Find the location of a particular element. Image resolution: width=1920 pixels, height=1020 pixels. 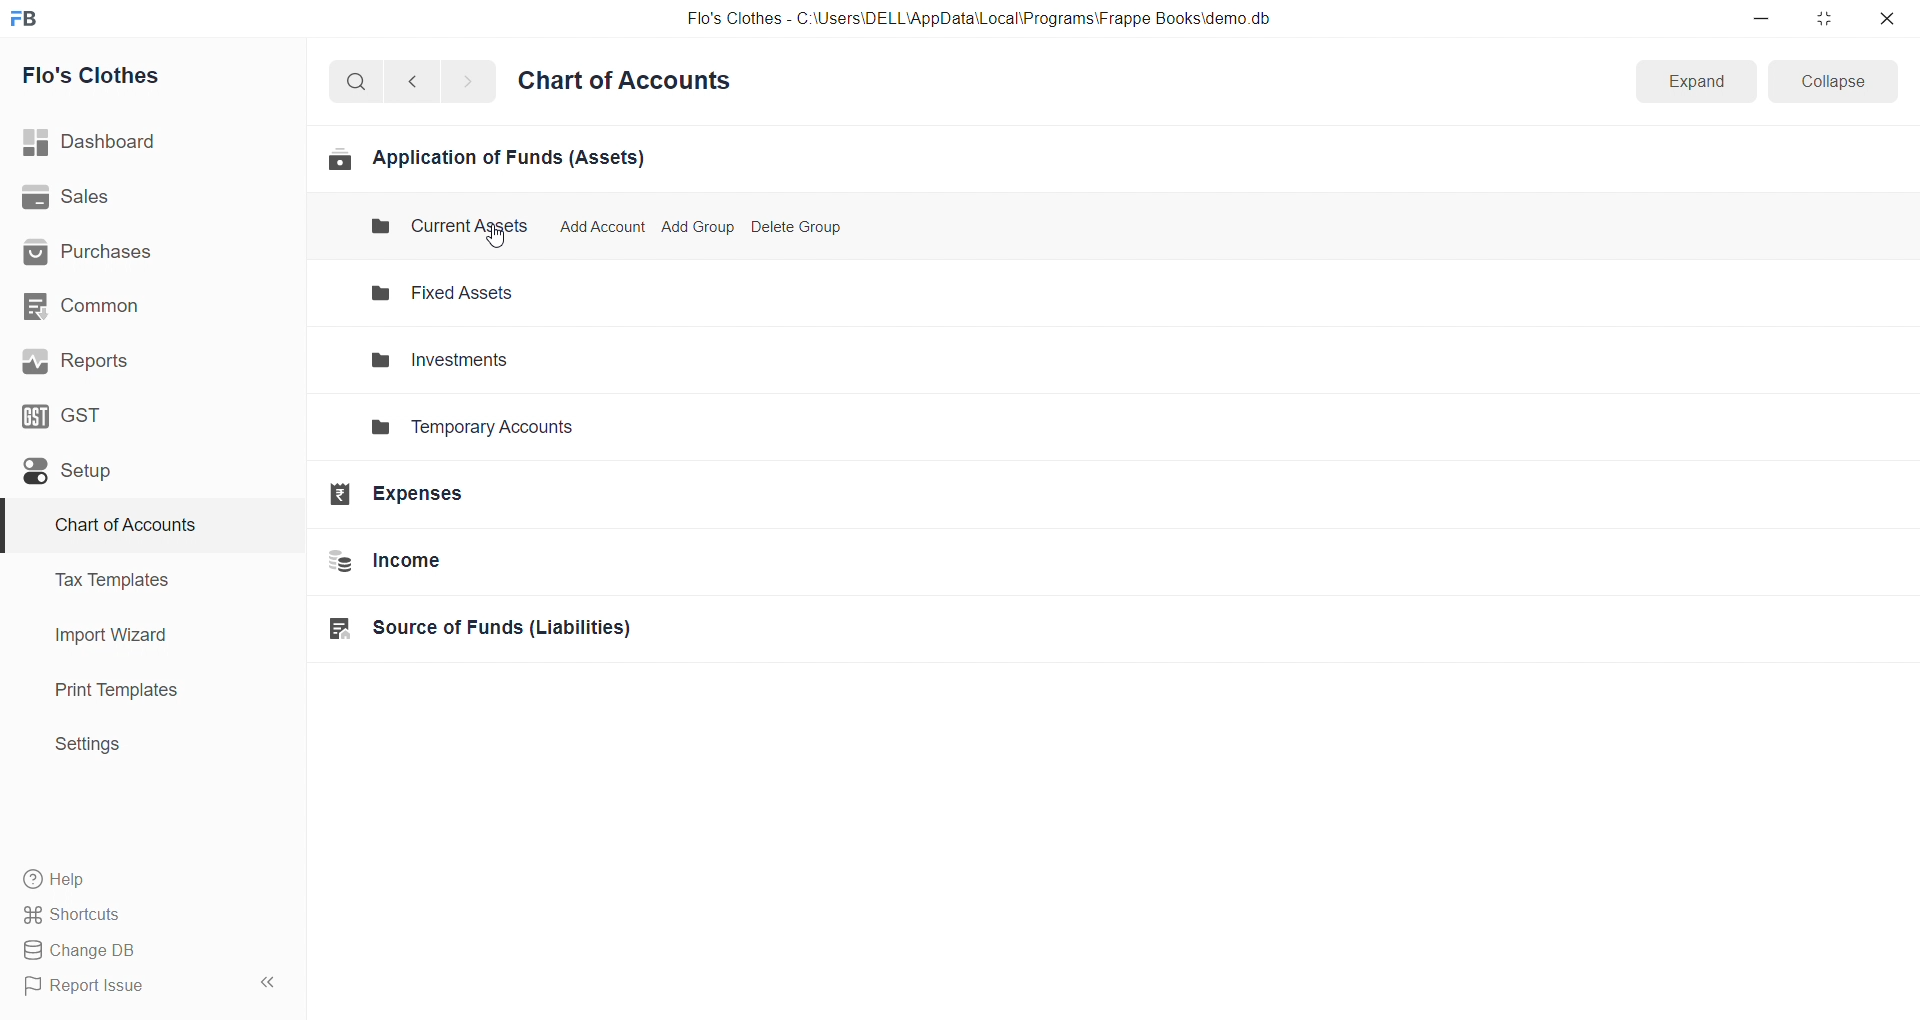

Report Issue is located at coordinates (124, 986).